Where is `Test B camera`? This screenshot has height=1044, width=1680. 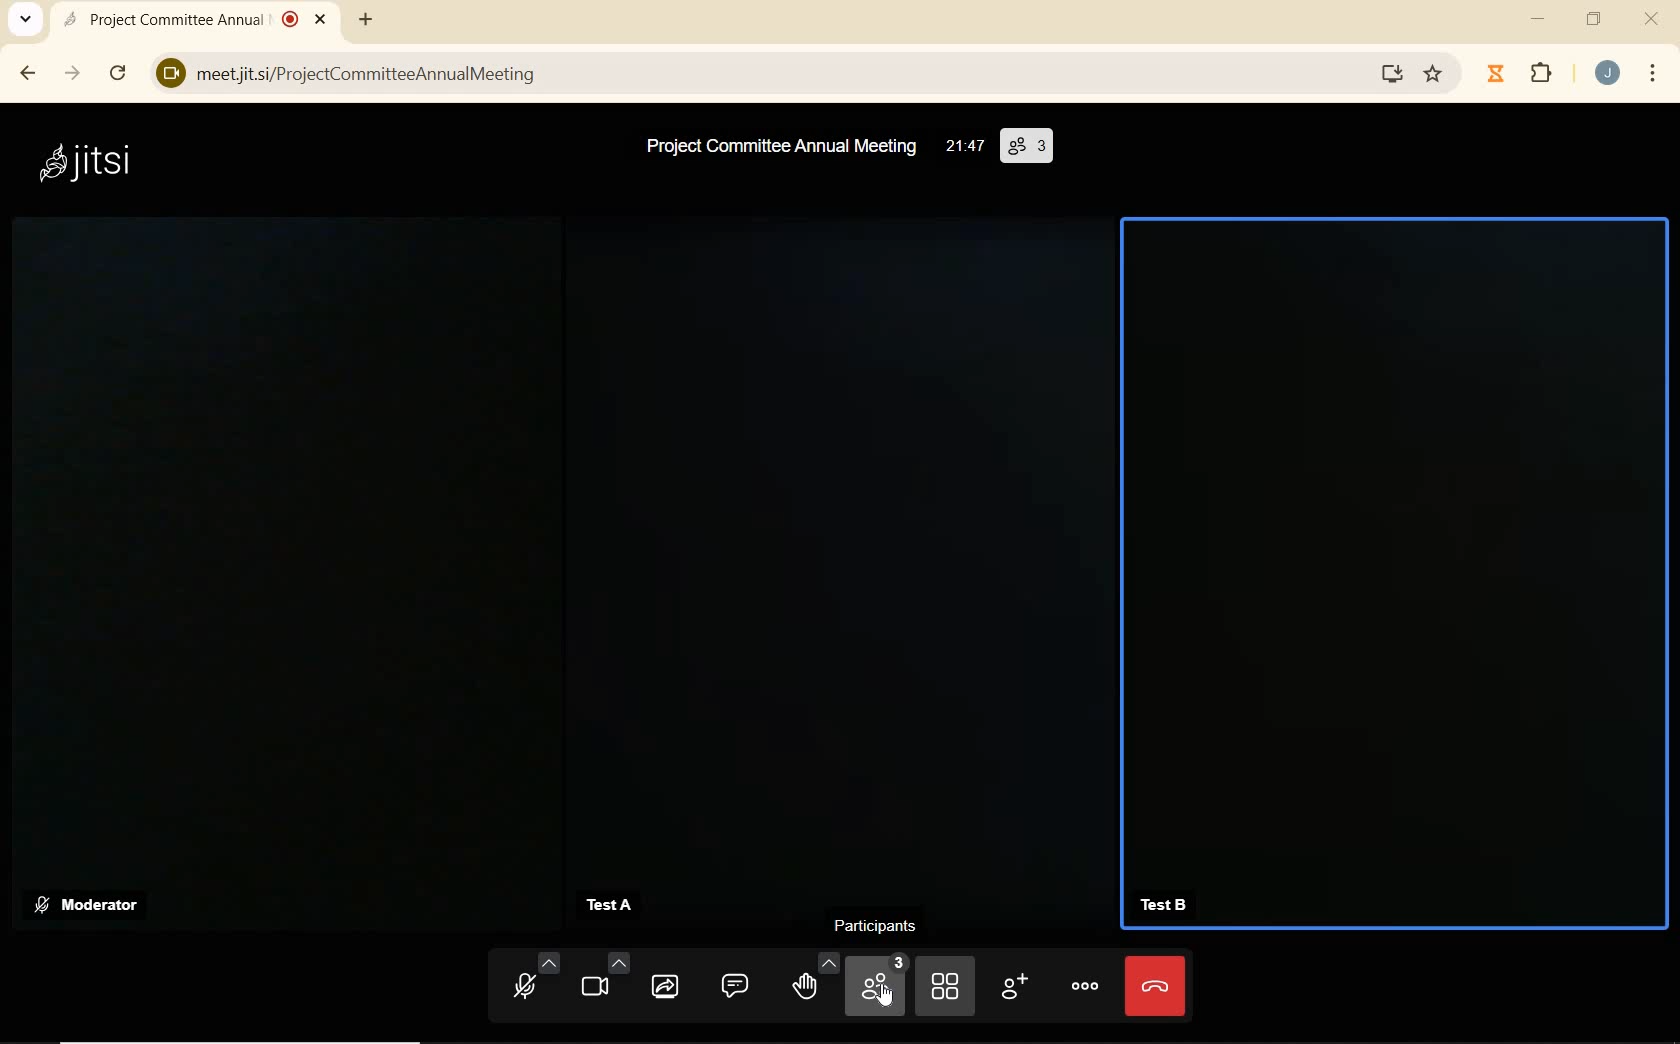 Test B camera is located at coordinates (1391, 551).